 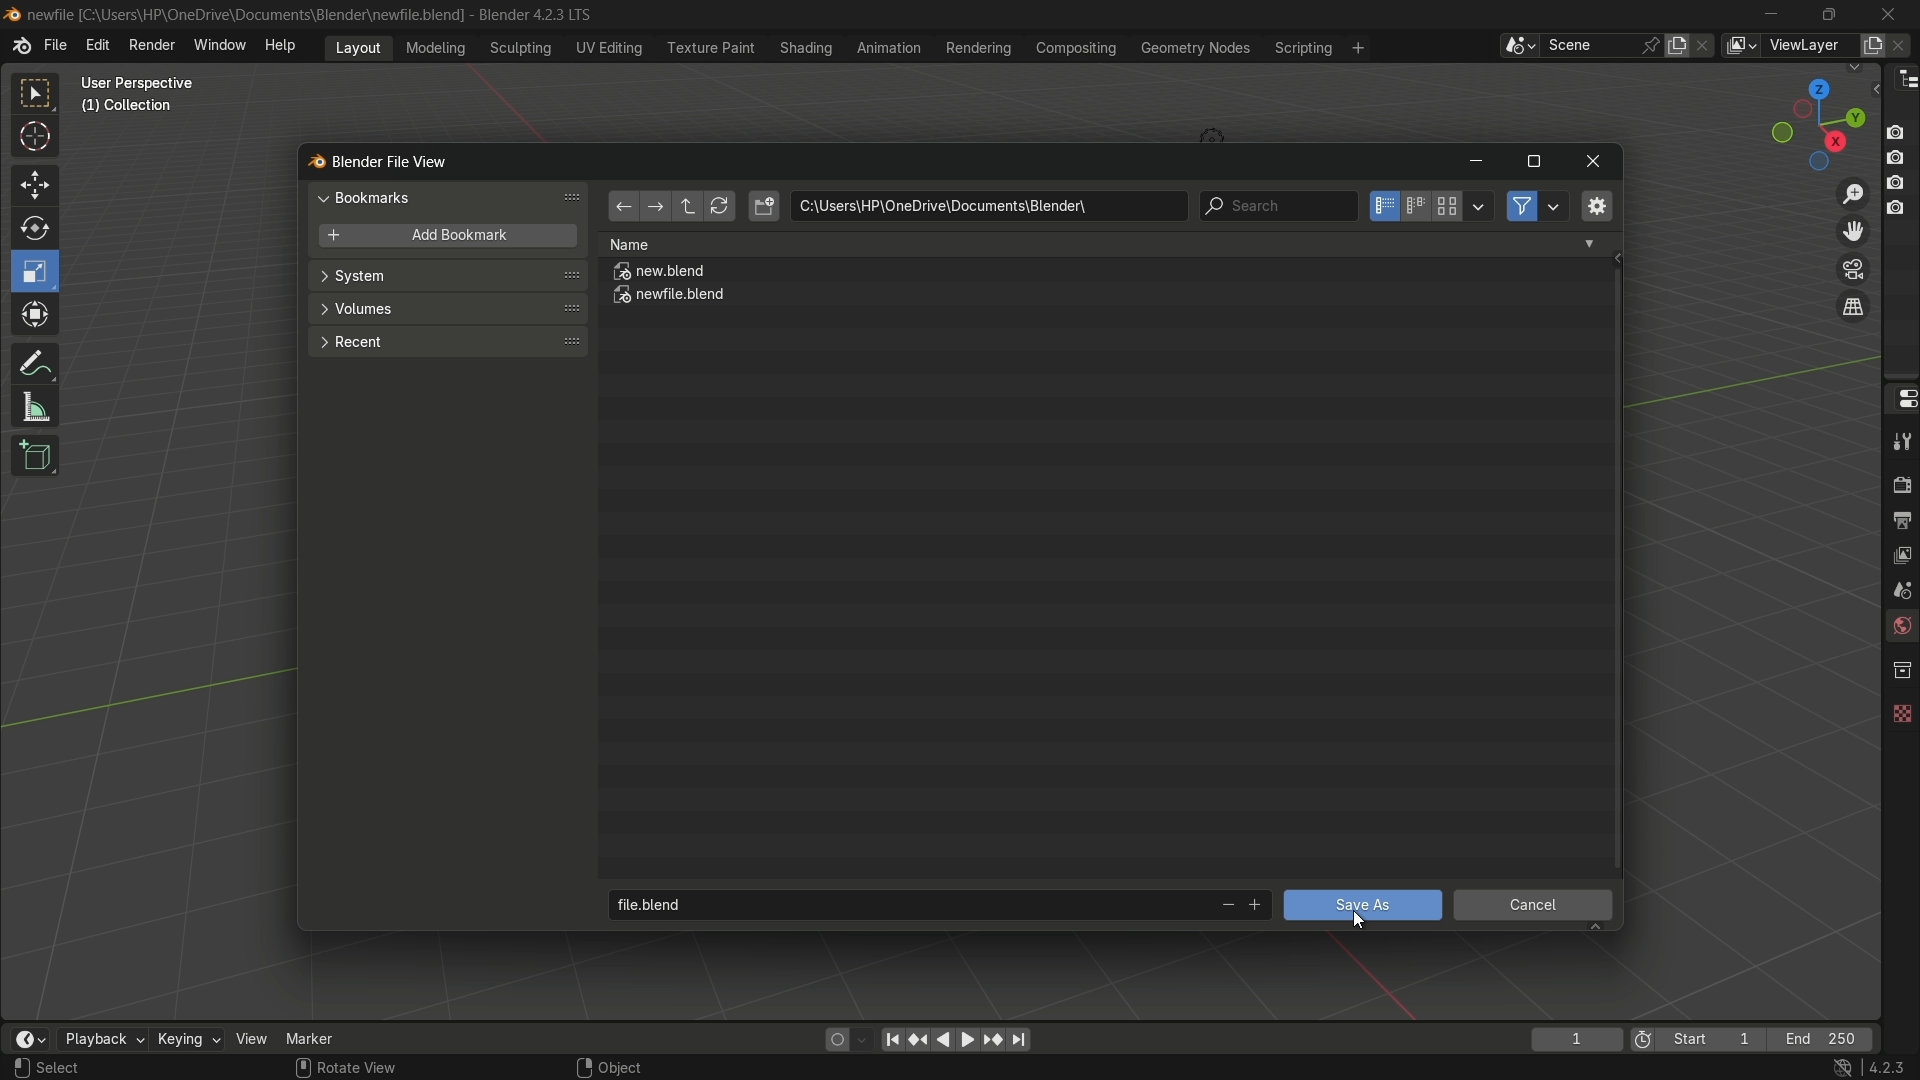 I want to click on add view layer, so click(x=1870, y=44).